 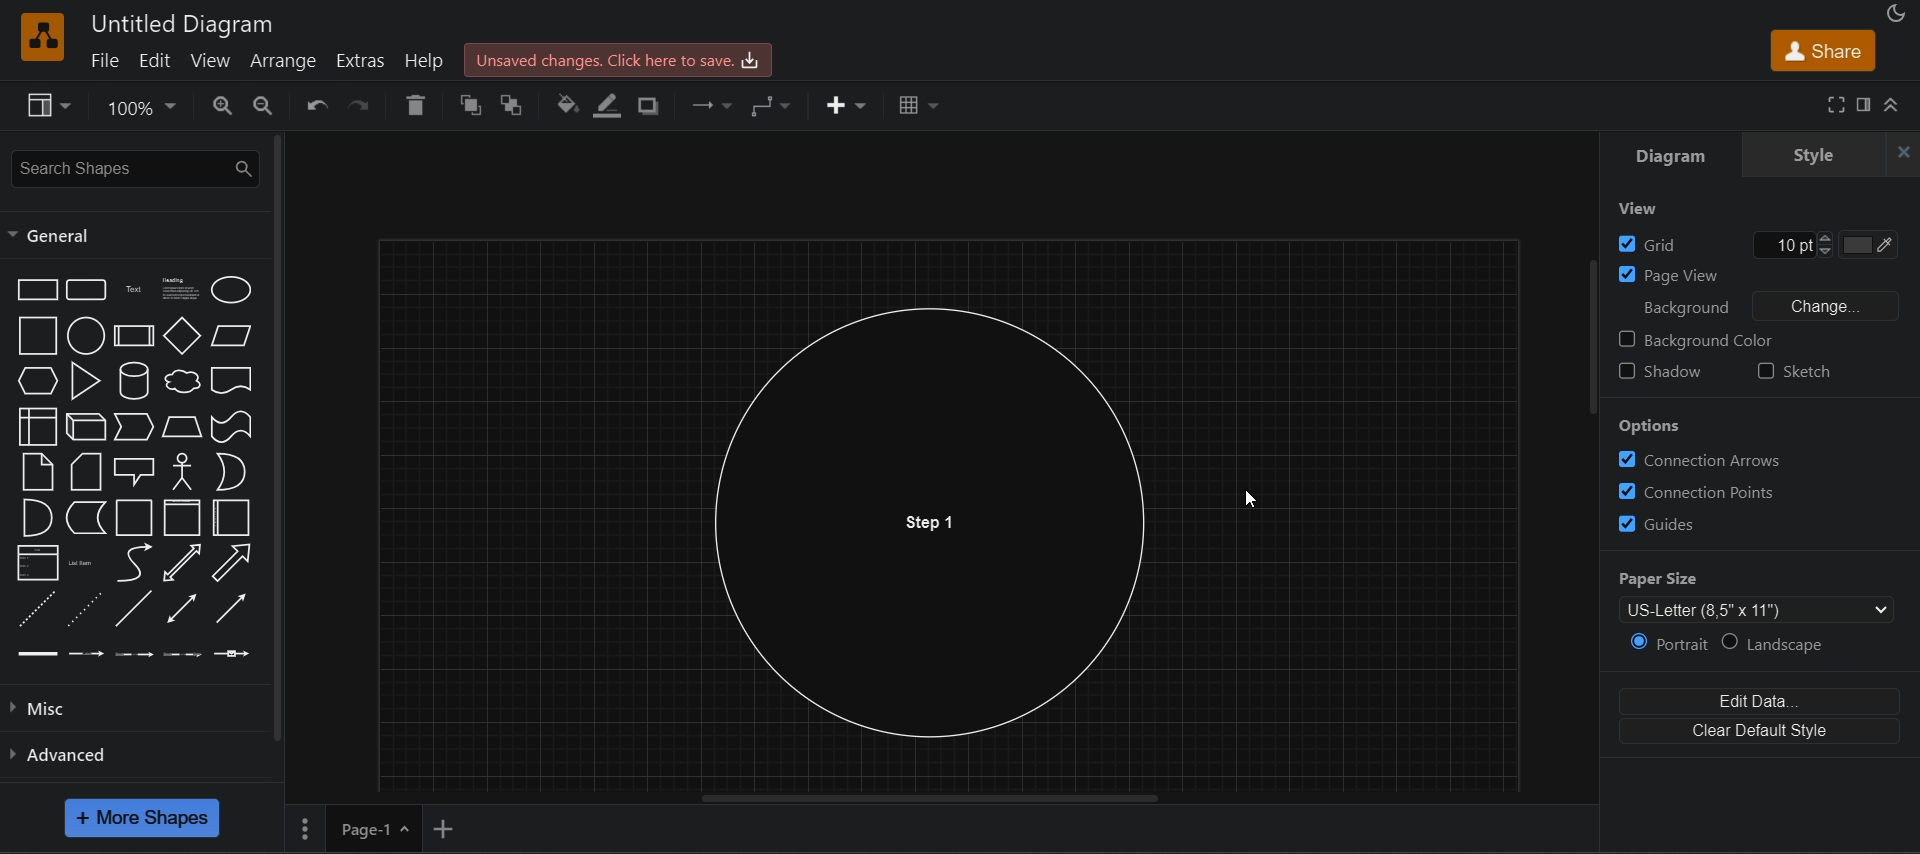 What do you see at coordinates (235, 378) in the screenshot?
I see `document` at bounding box center [235, 378].